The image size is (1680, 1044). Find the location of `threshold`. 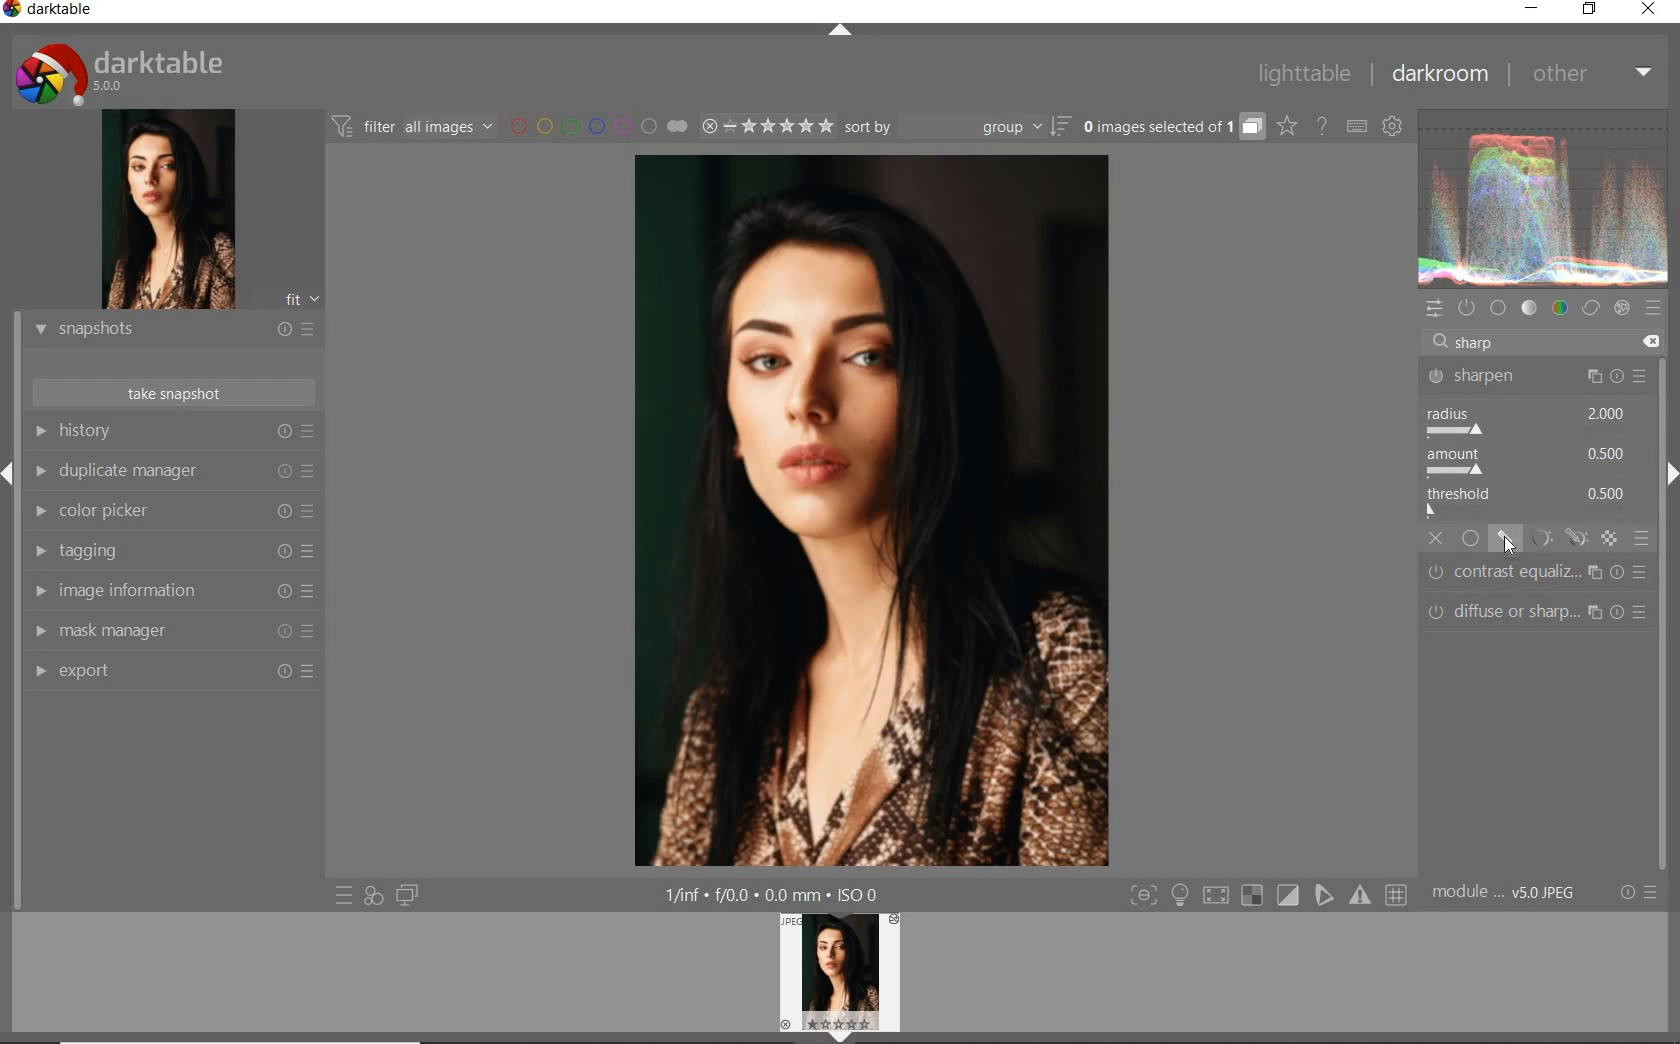

threshold is located at coordinates (1532, 502).